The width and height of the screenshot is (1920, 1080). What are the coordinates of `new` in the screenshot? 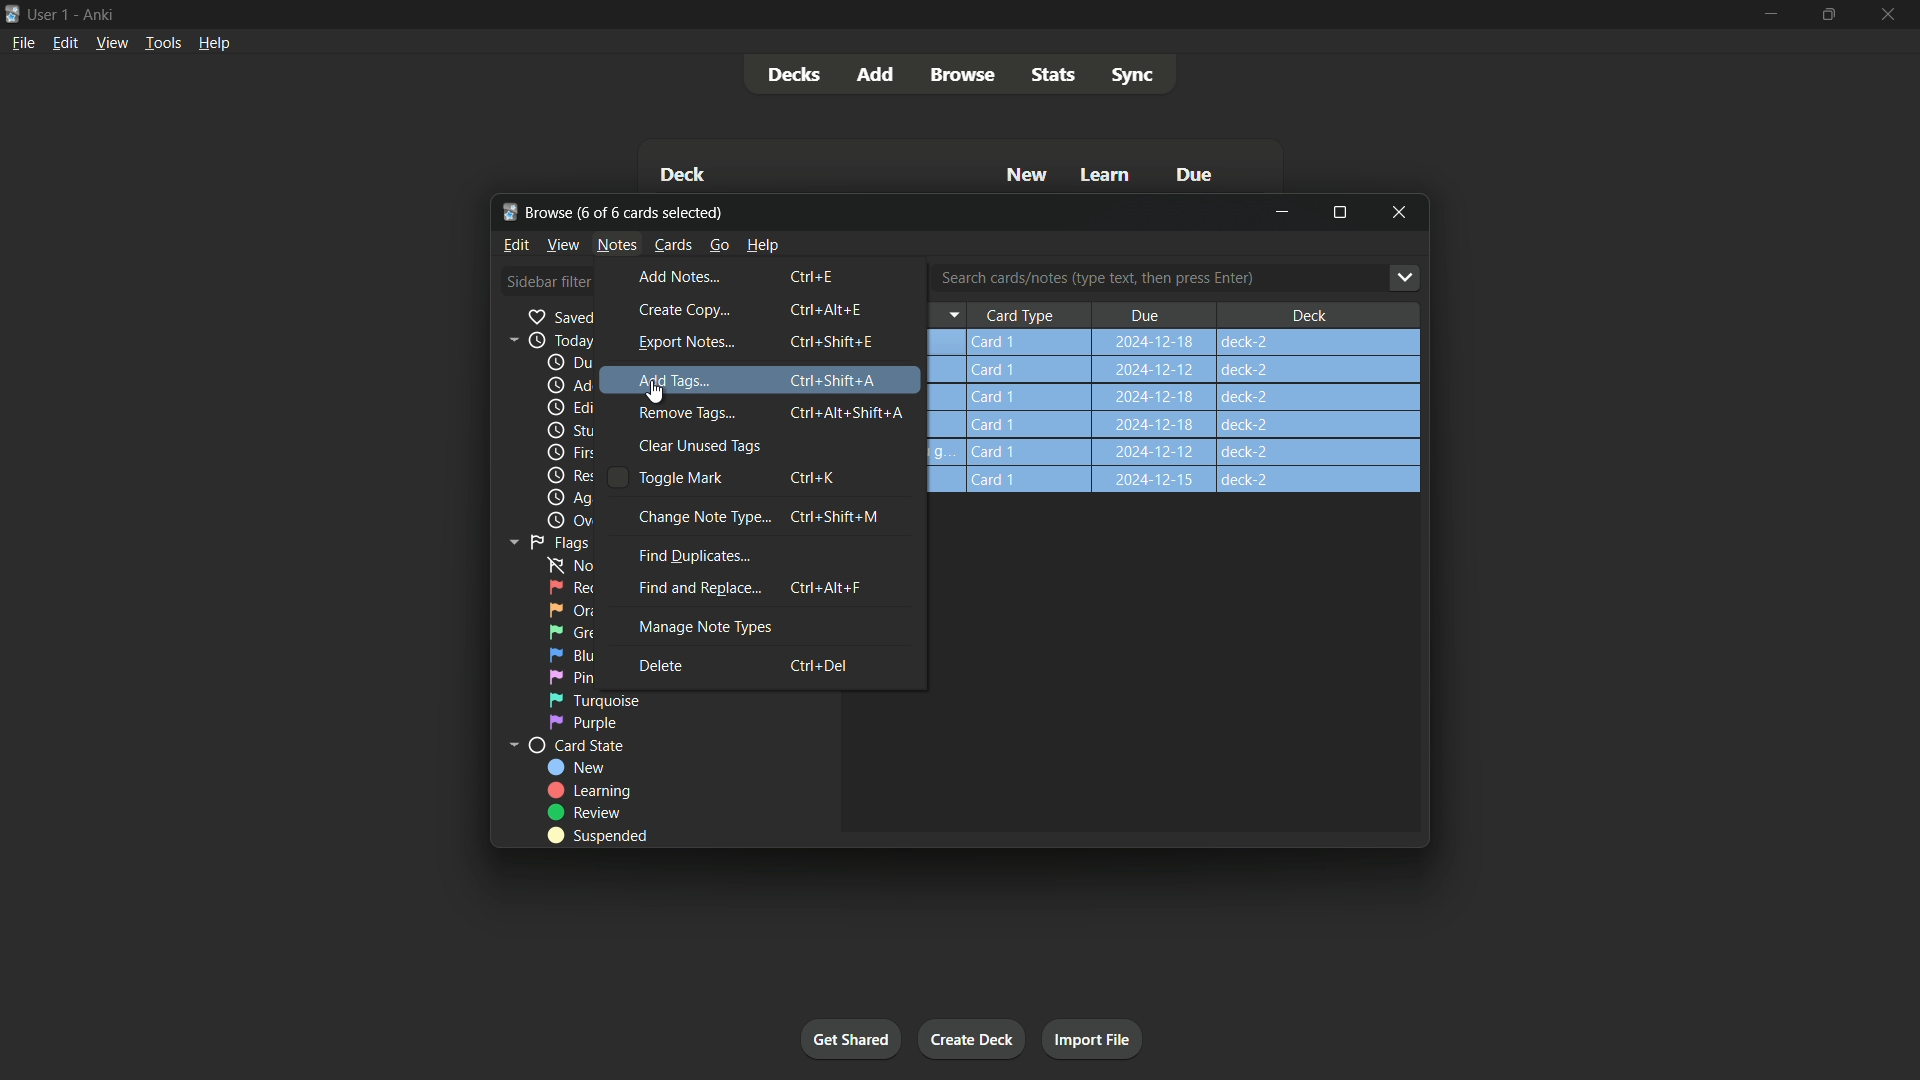 It's located at (577, 769).